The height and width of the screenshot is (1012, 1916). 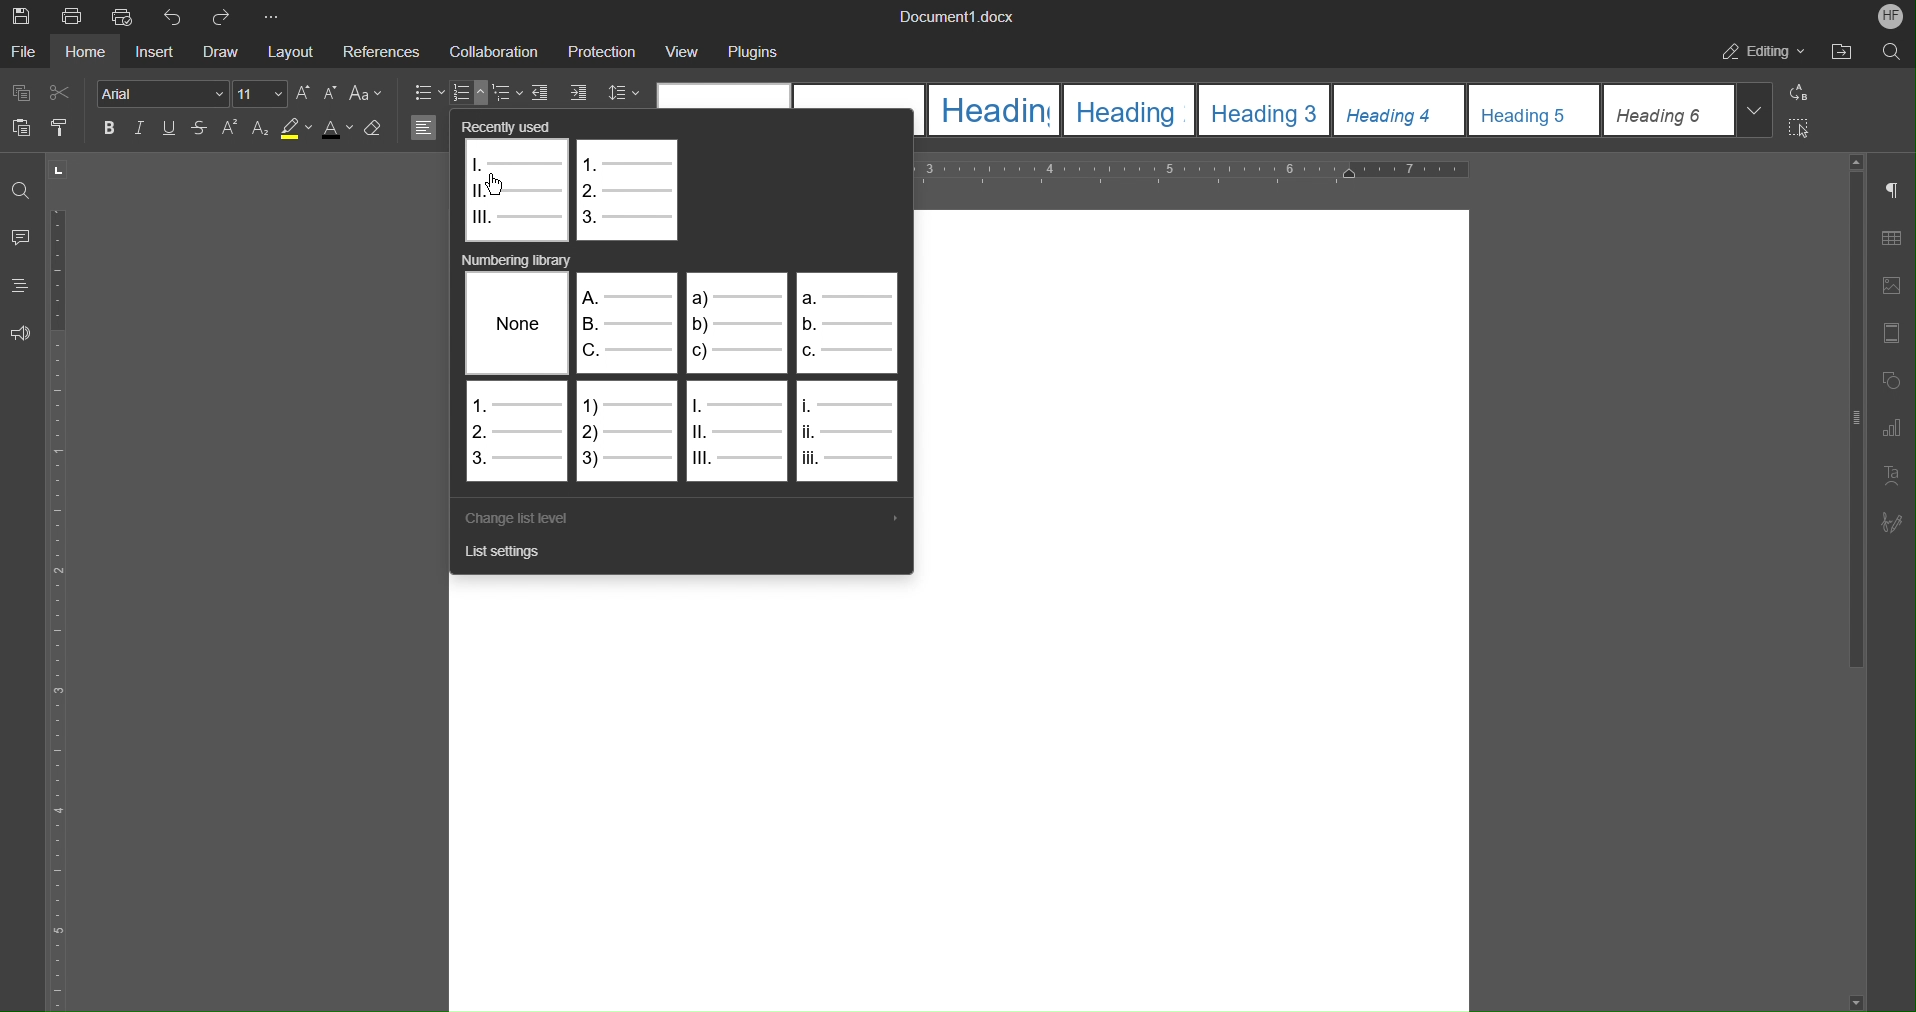 What do you see at coordinates (724, 96) in the screenshot?
I see `Normal` at bounding box center [724, 96].